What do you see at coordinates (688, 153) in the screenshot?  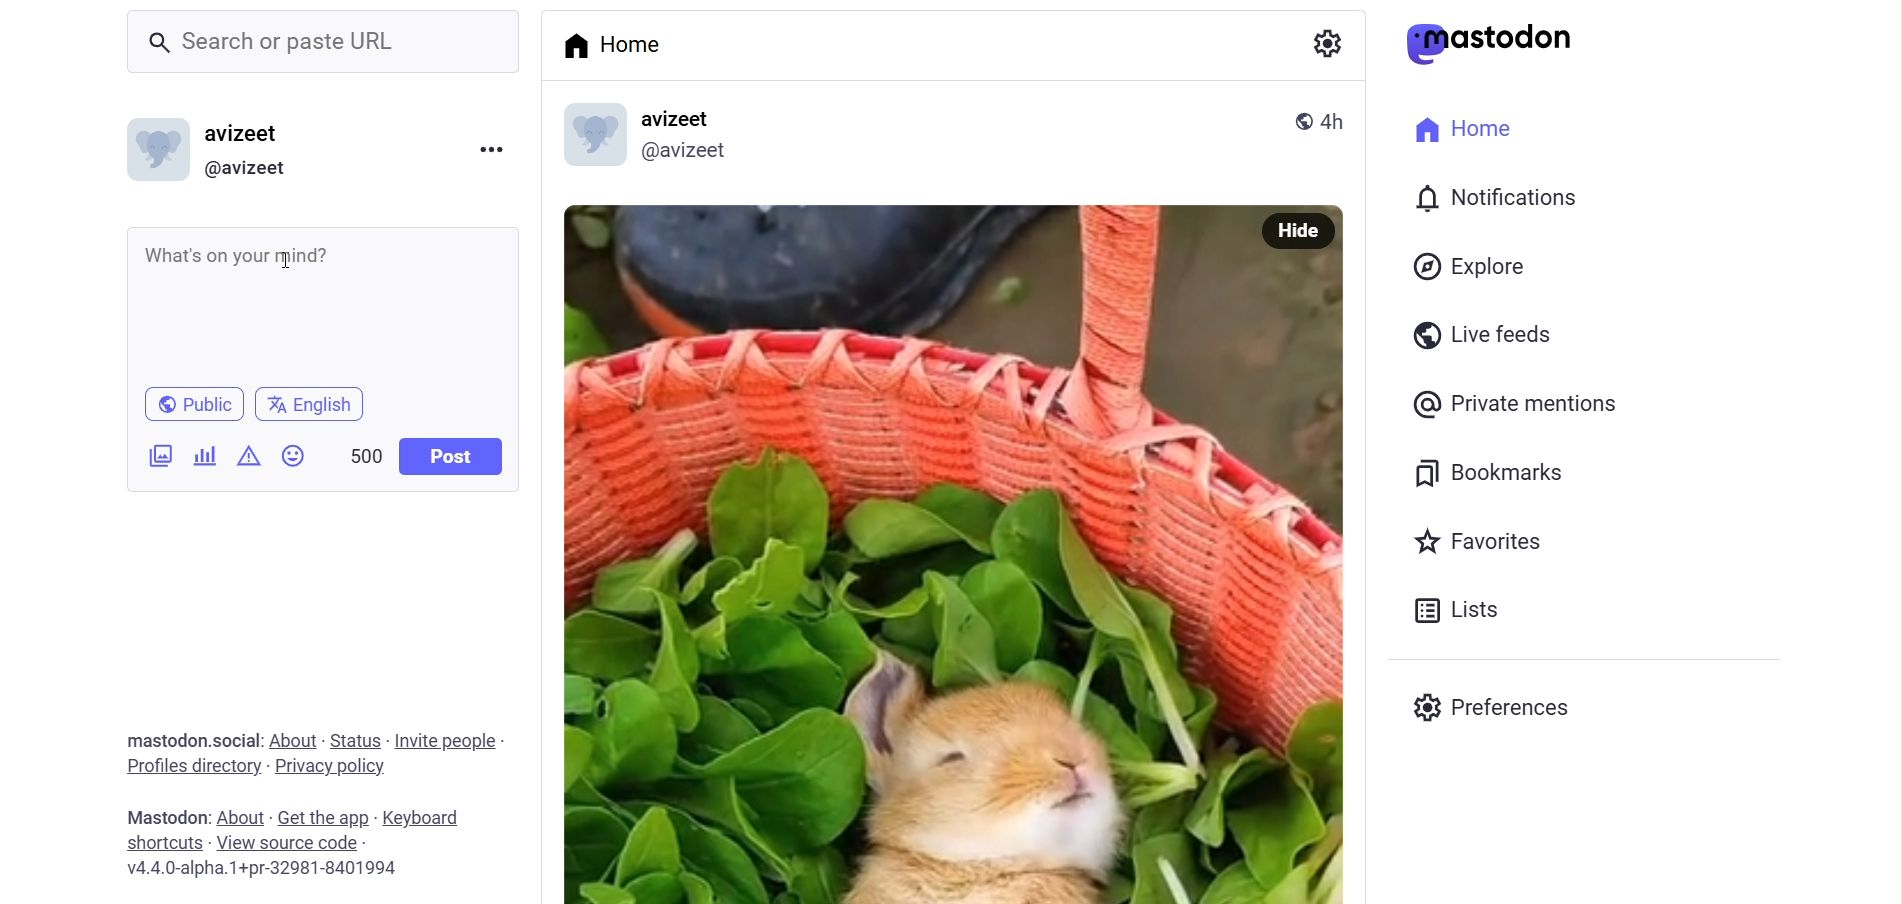 I see `@avizeetl` at bounding box center [688, 153].